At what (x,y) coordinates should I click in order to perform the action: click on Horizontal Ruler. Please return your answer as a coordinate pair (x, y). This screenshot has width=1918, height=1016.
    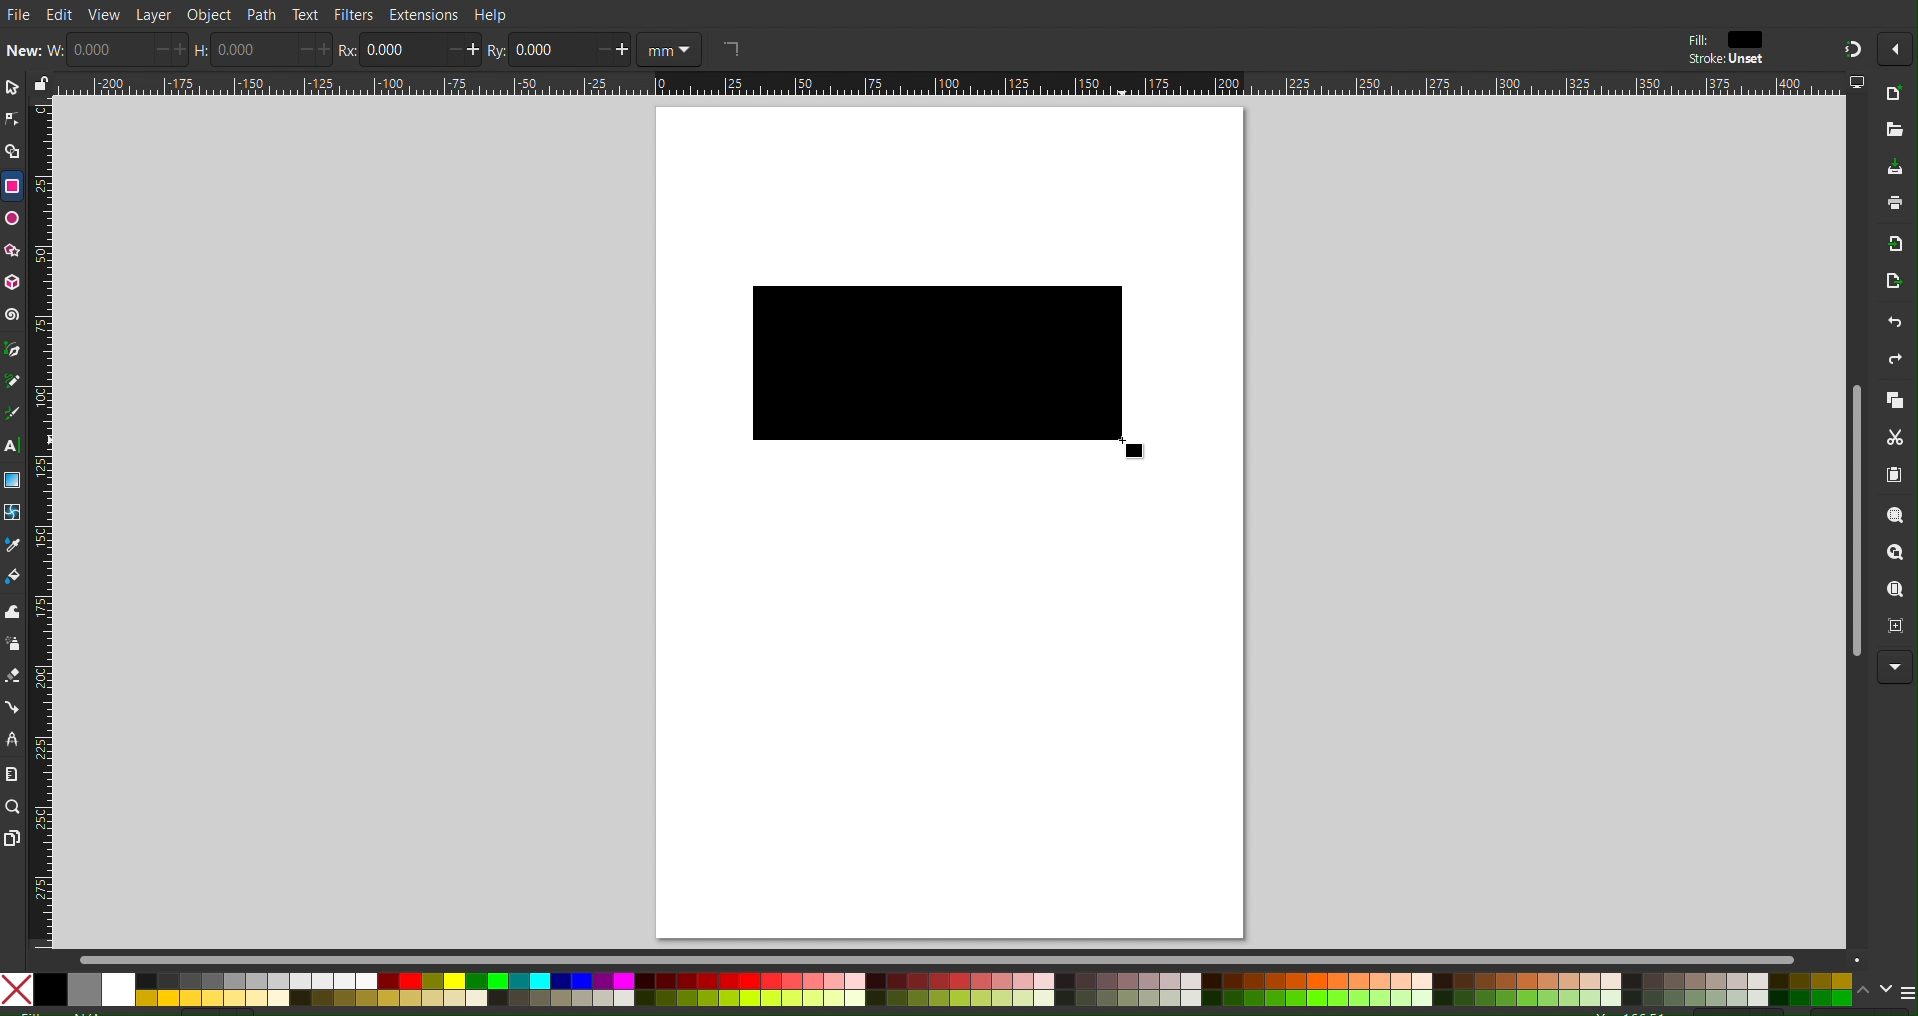
    Looking at the image, I should click on (949, 86).